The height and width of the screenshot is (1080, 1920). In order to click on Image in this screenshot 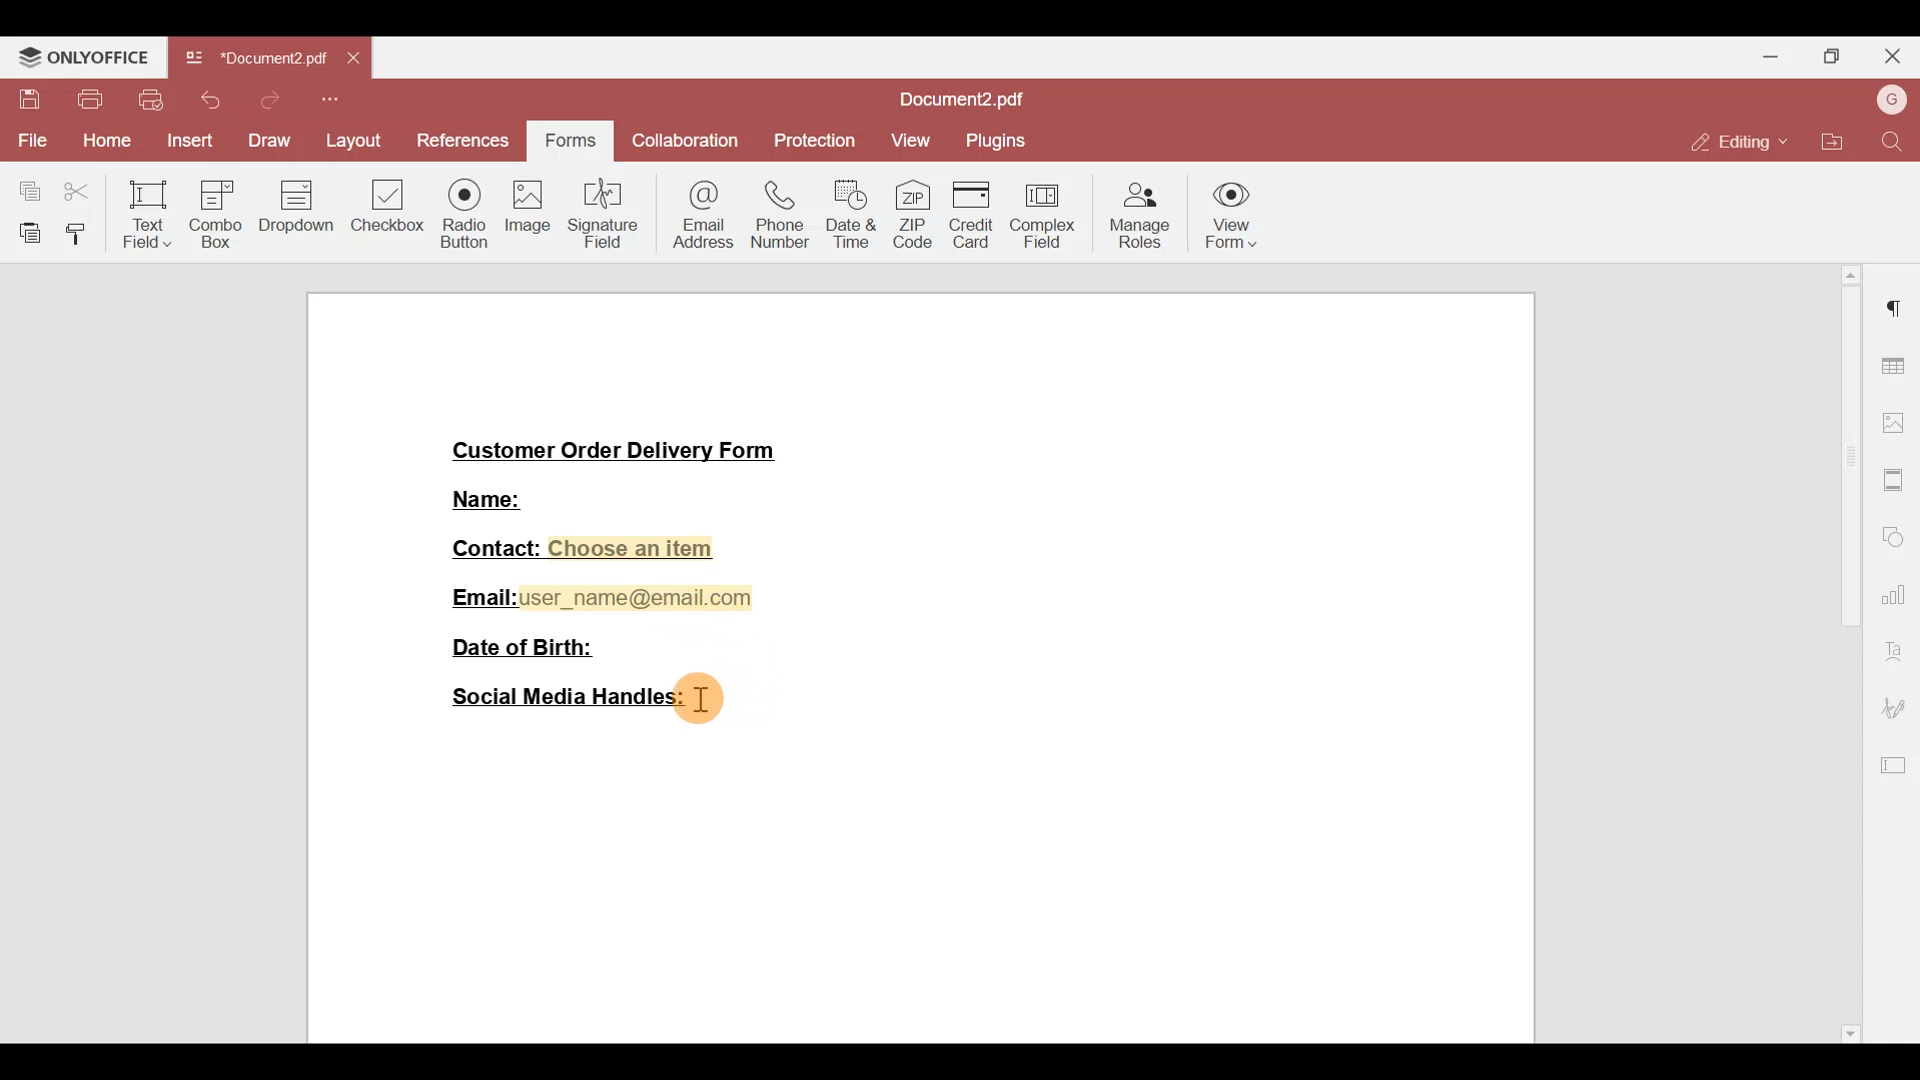, I will do `click(525, 211)`.